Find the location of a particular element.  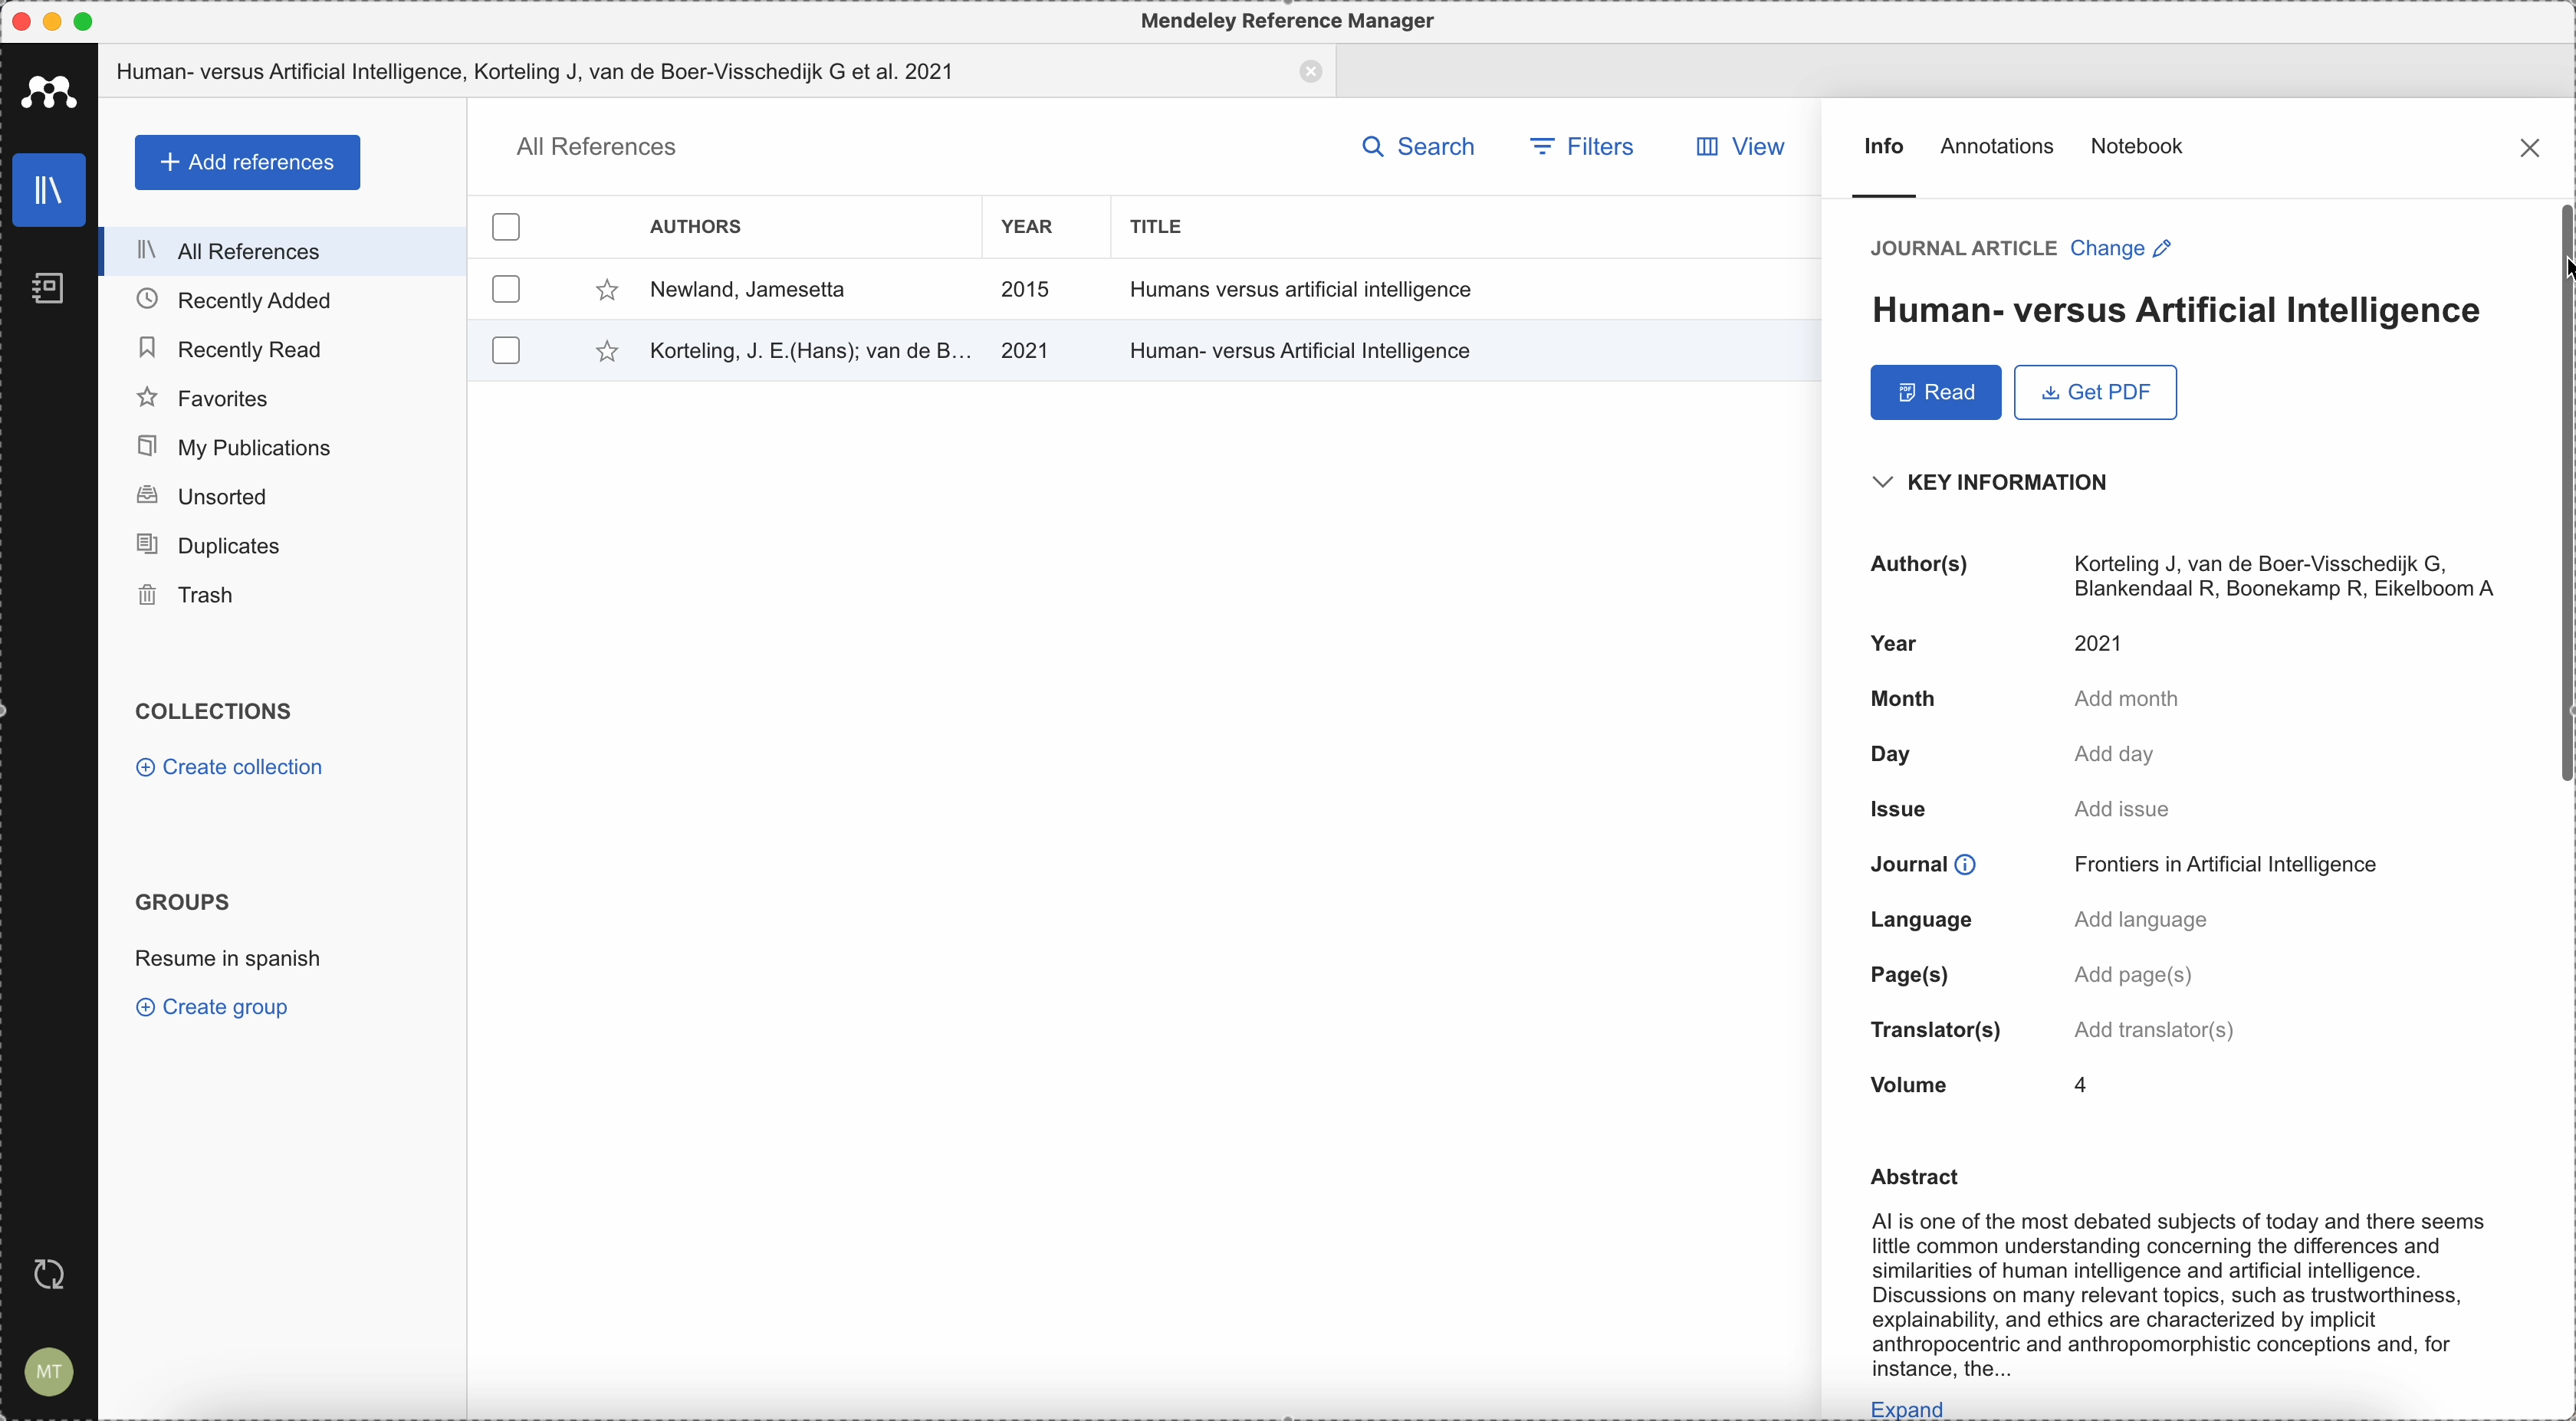

authors is located at coordinates (699, 225).